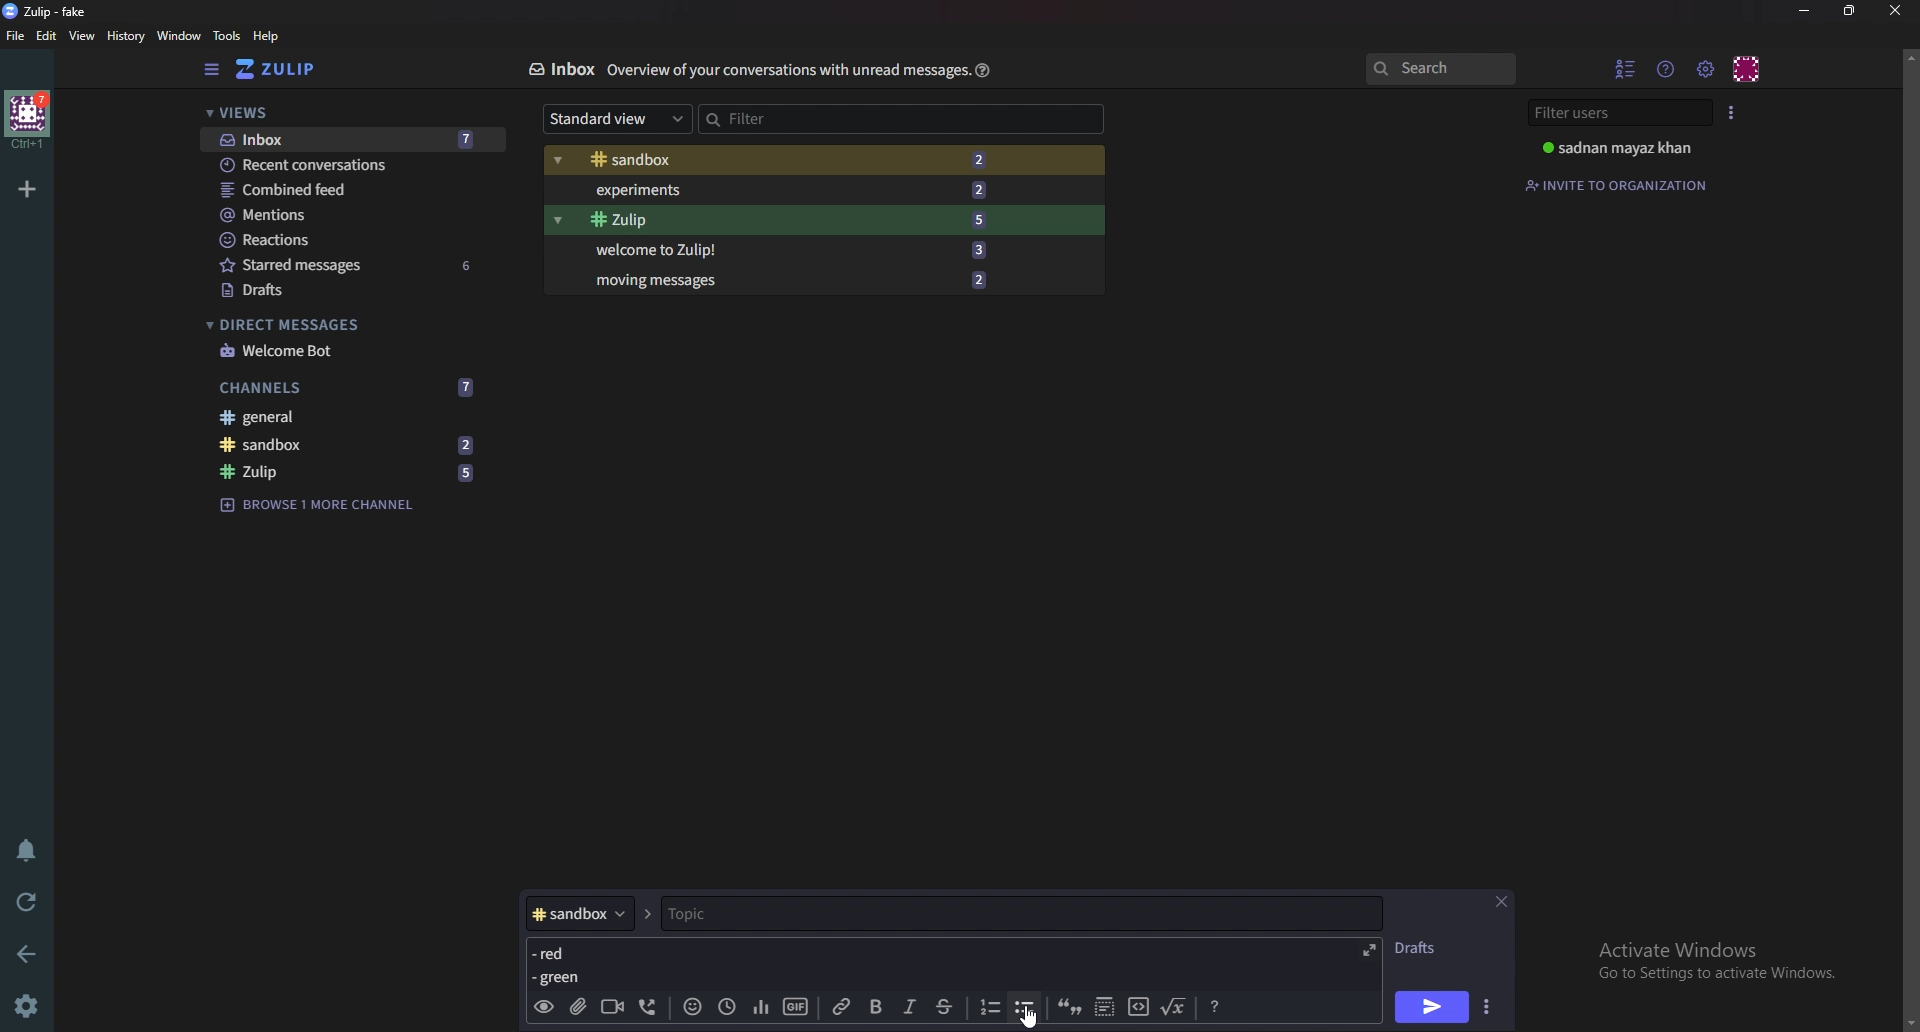  Describe the element at coordinates (351, 141) in the screenshot. I see `Inbox` at that location.